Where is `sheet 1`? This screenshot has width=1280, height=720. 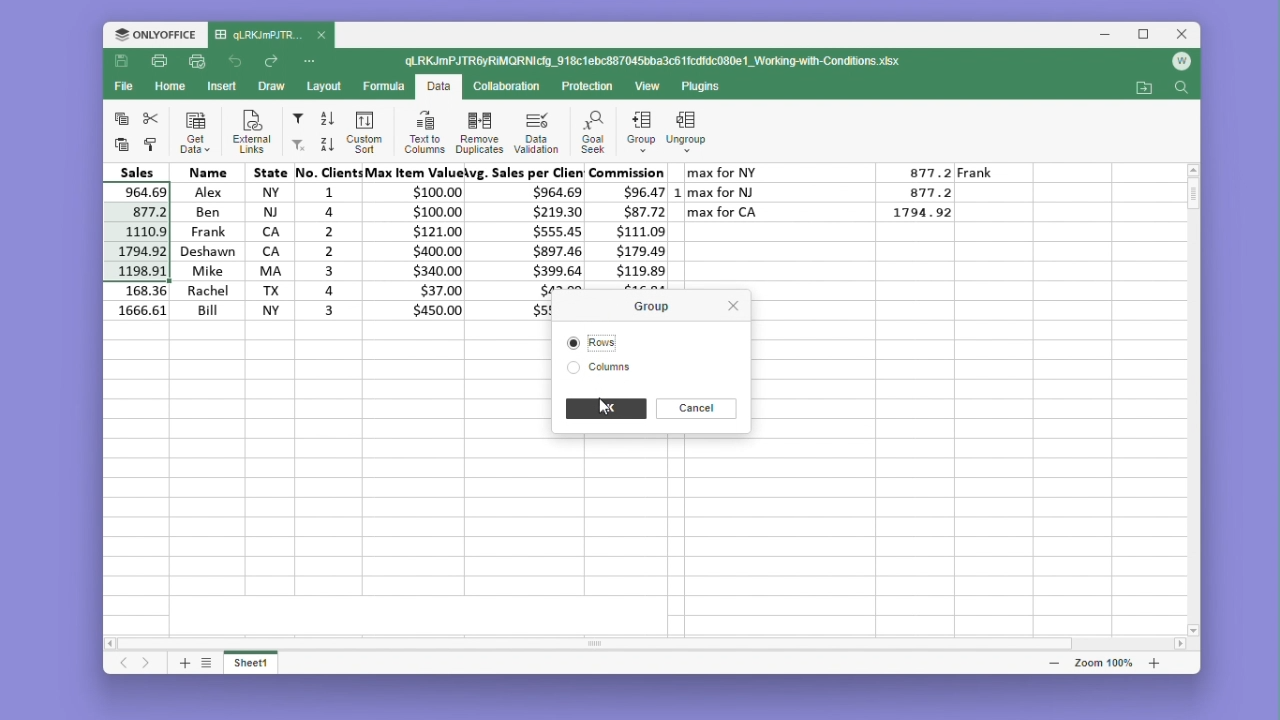
sheet 1 is located at coordinates (252, 661).